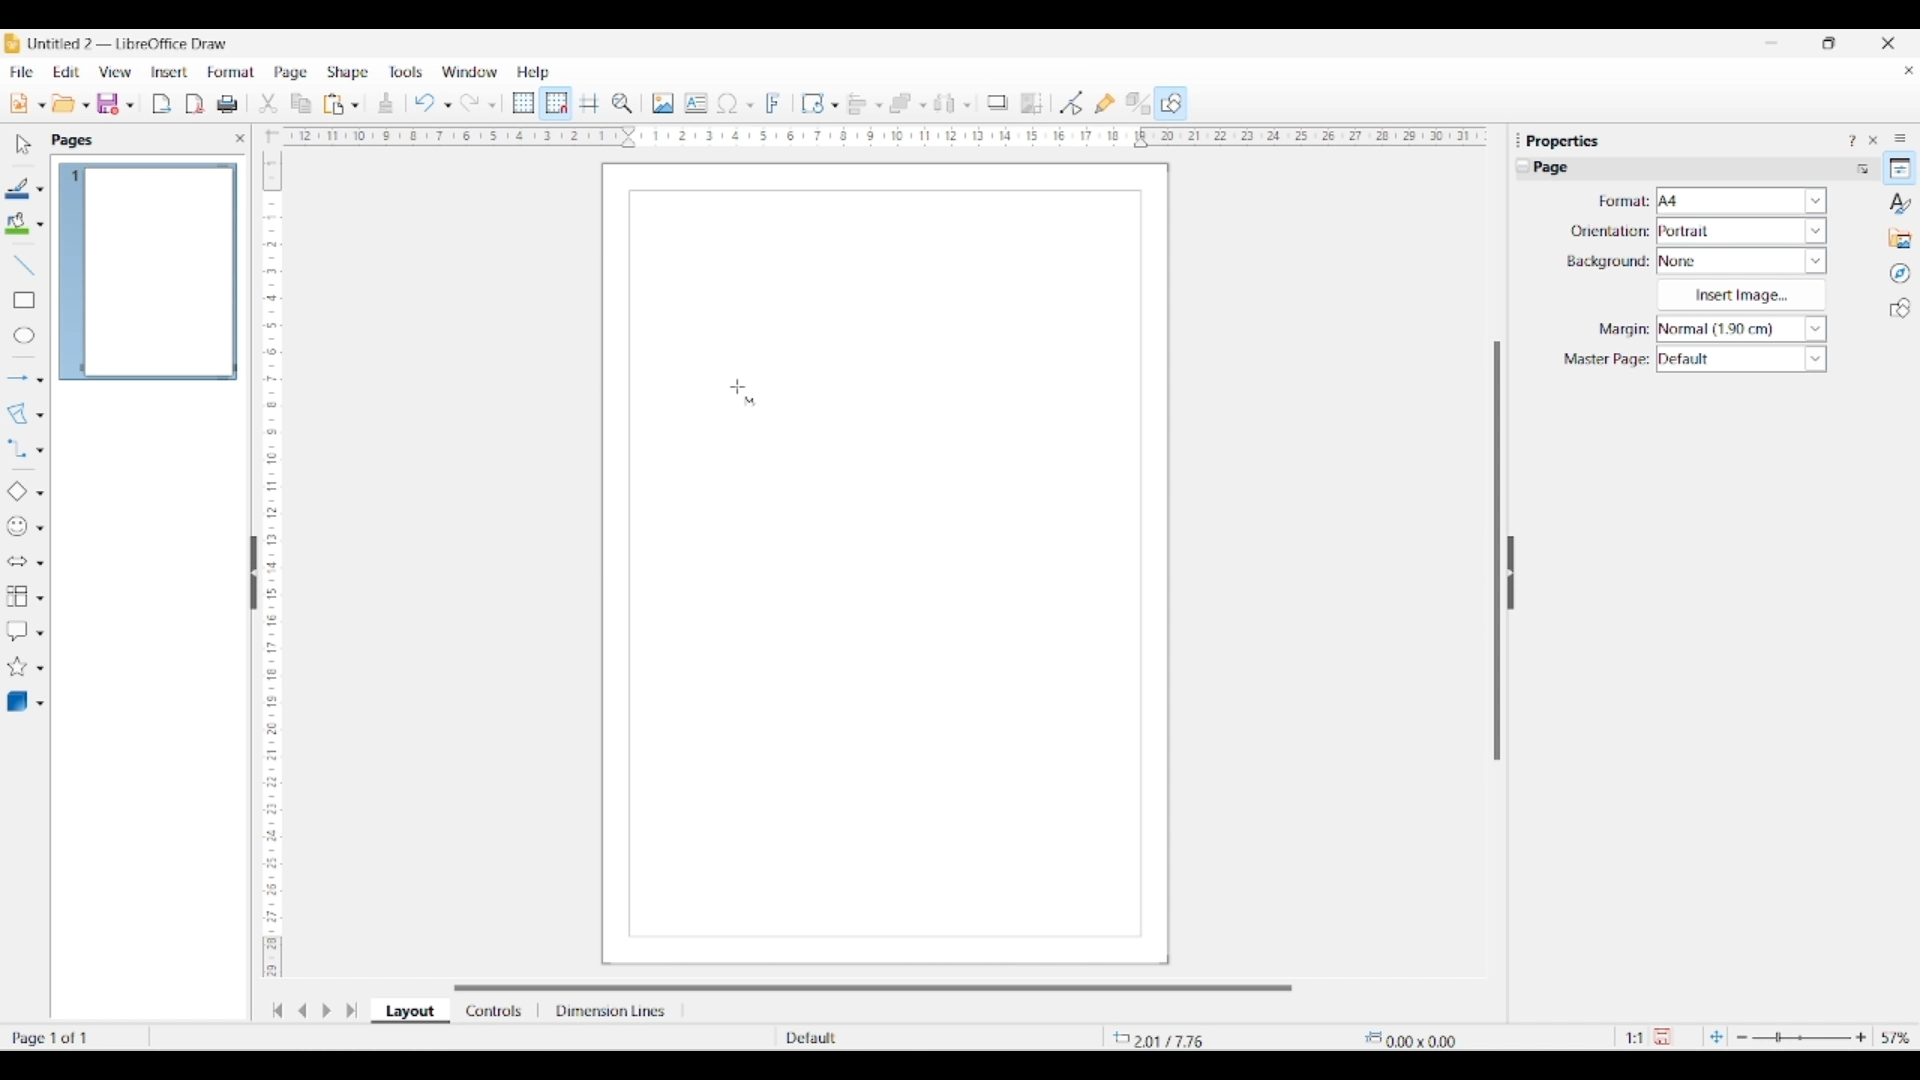 Image resolution: width=1920 pixels, height=1080 pixels. I want to click on Gallery, so click(1900, 238).